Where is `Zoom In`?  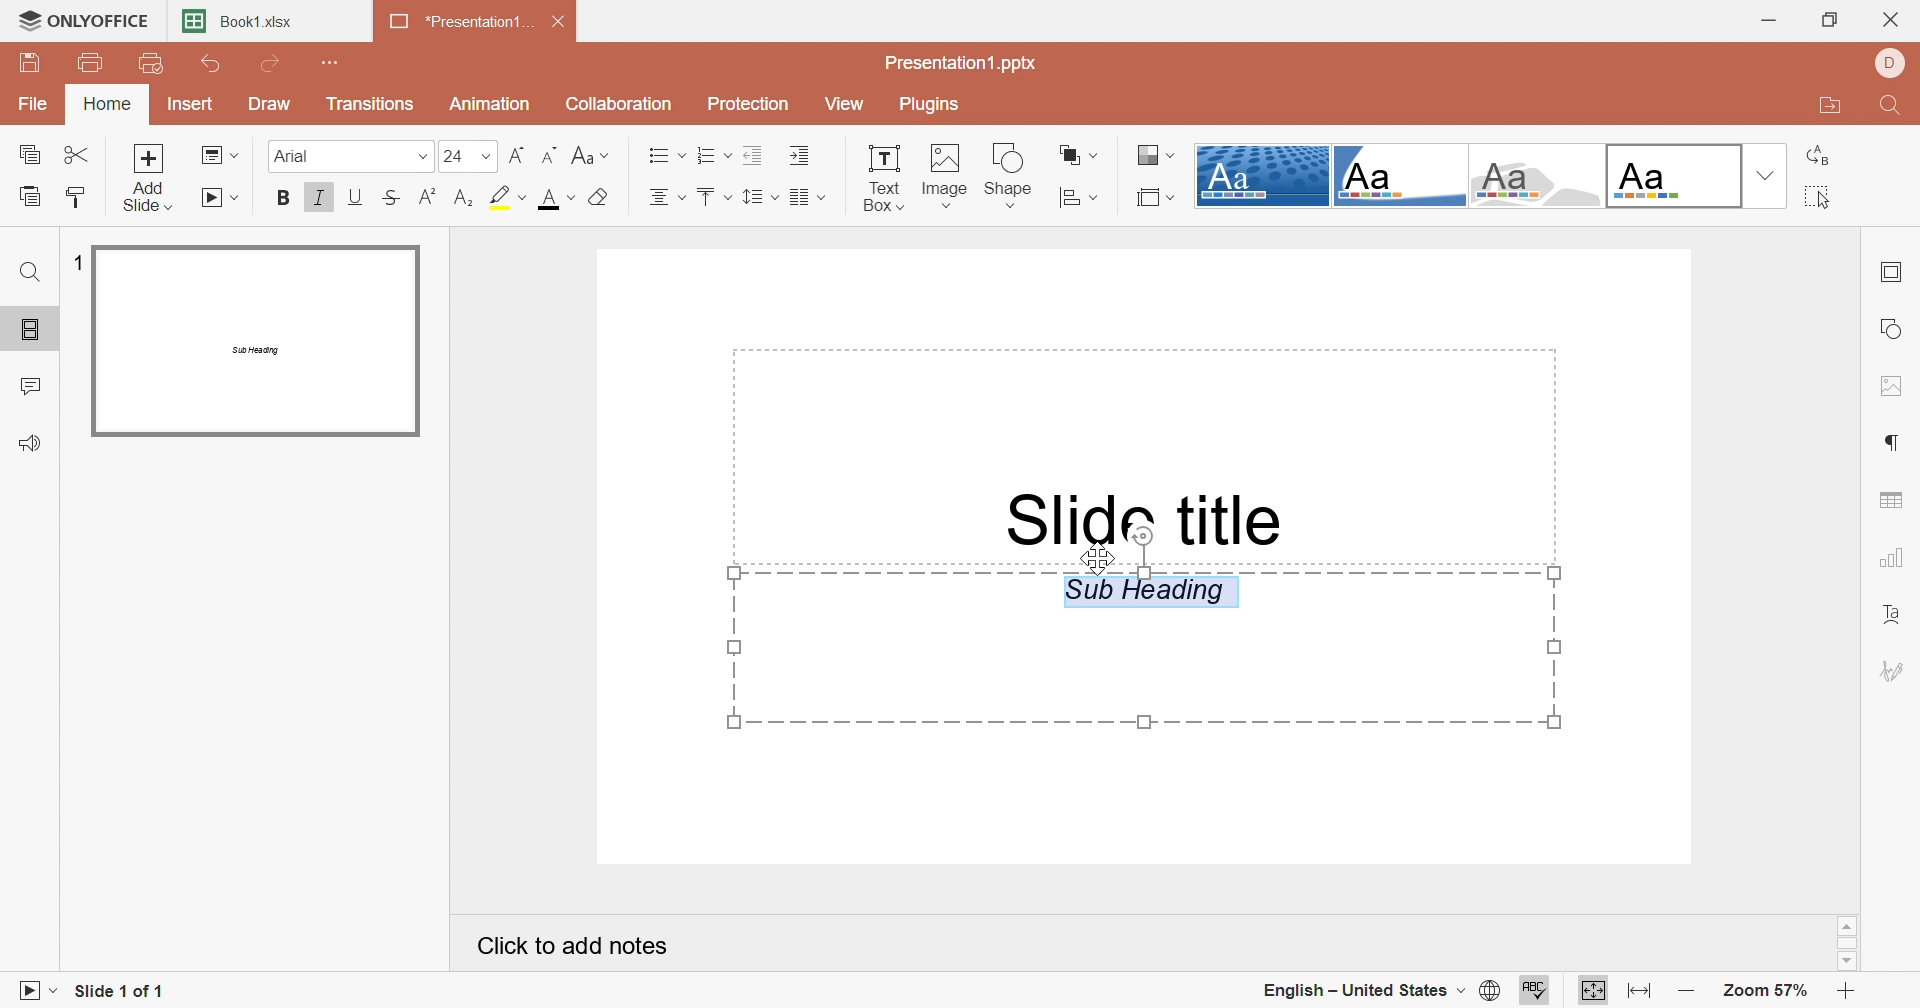 Zoom In is located at coordinates (1843, 990).